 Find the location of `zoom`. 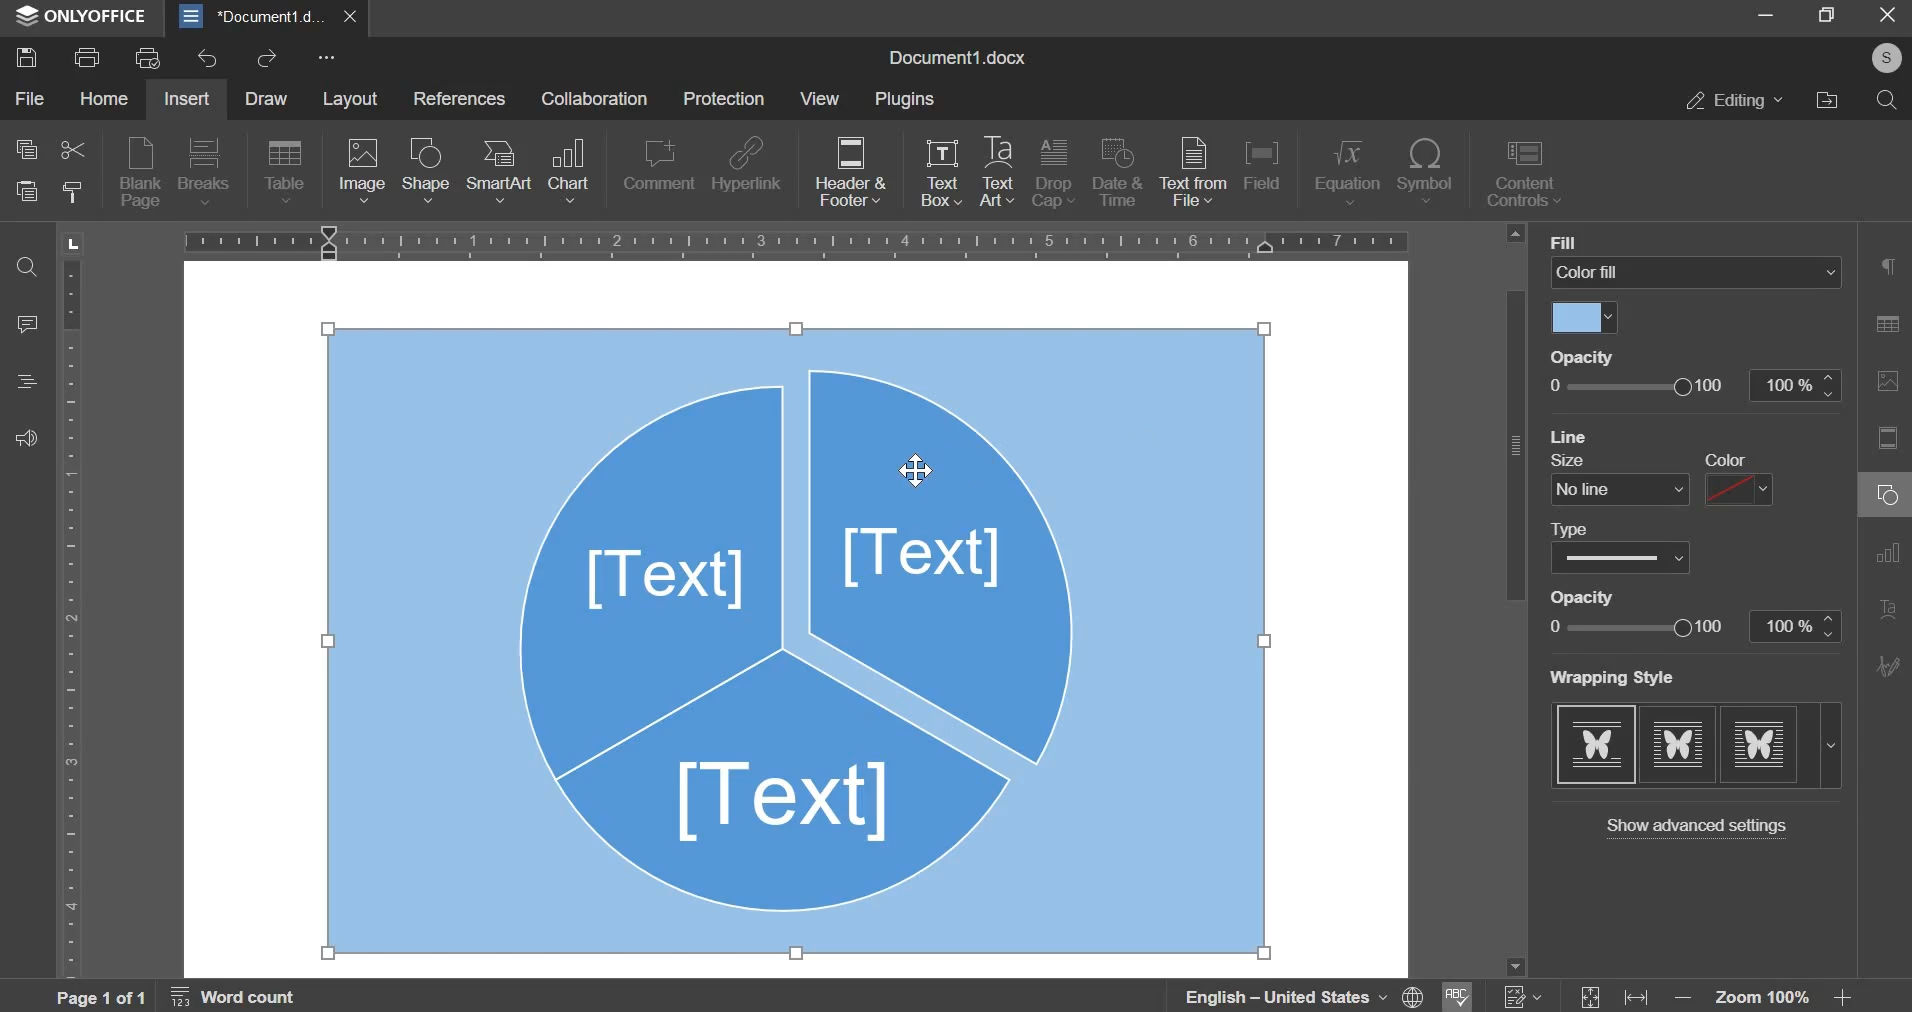

zoom is located at coordinates (1769, 995).